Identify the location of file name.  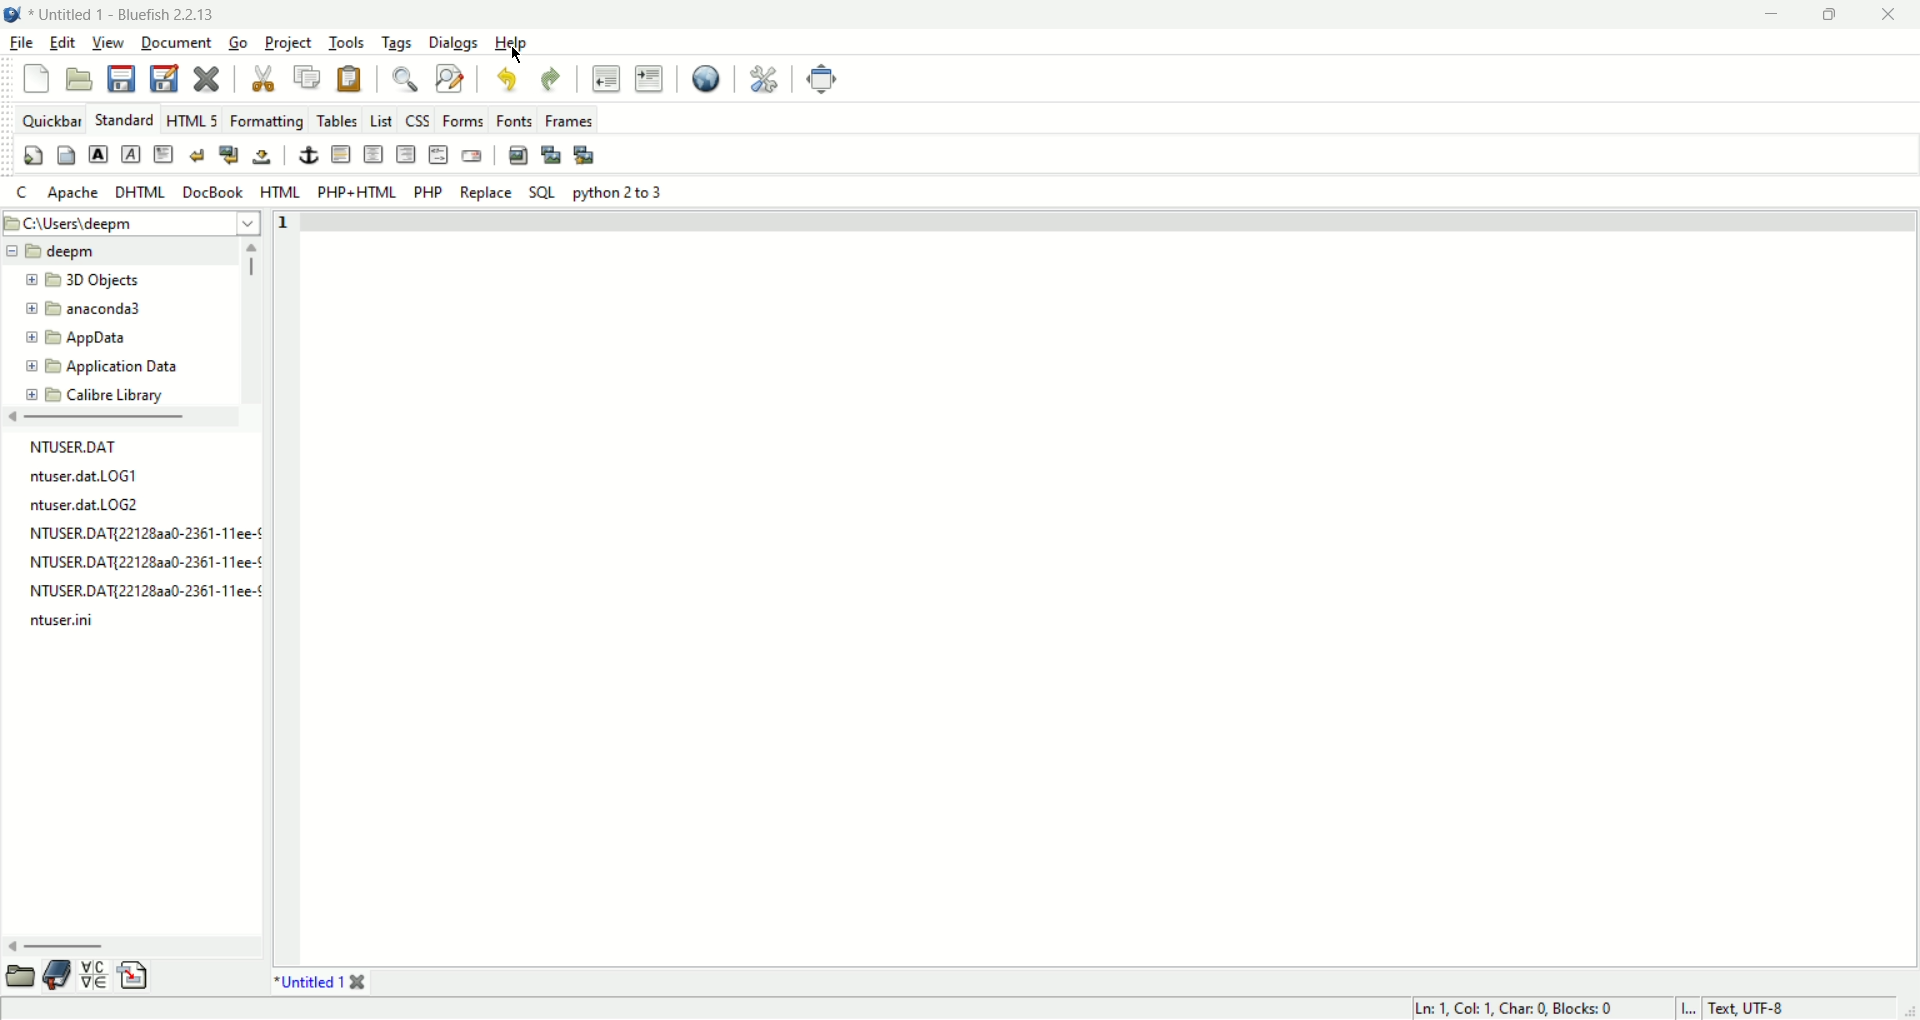
(87, 476).